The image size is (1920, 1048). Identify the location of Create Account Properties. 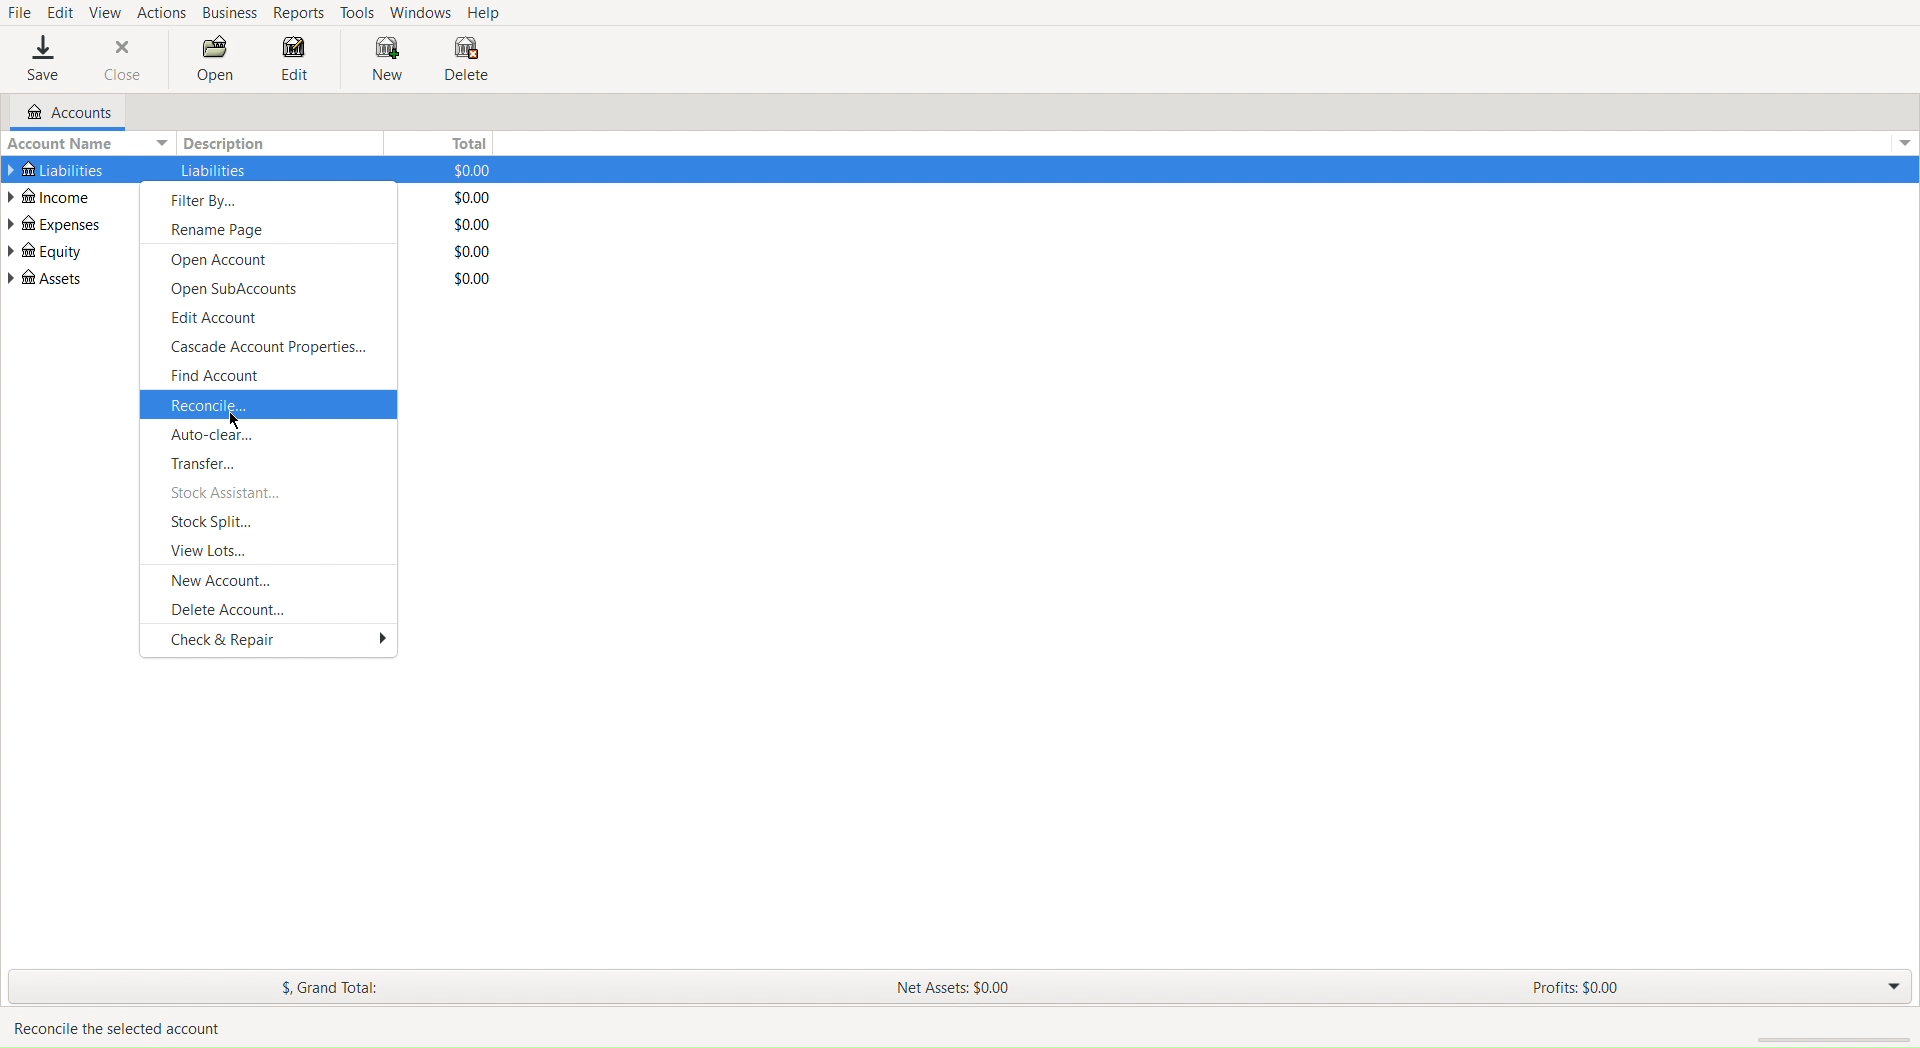
(271, 349).